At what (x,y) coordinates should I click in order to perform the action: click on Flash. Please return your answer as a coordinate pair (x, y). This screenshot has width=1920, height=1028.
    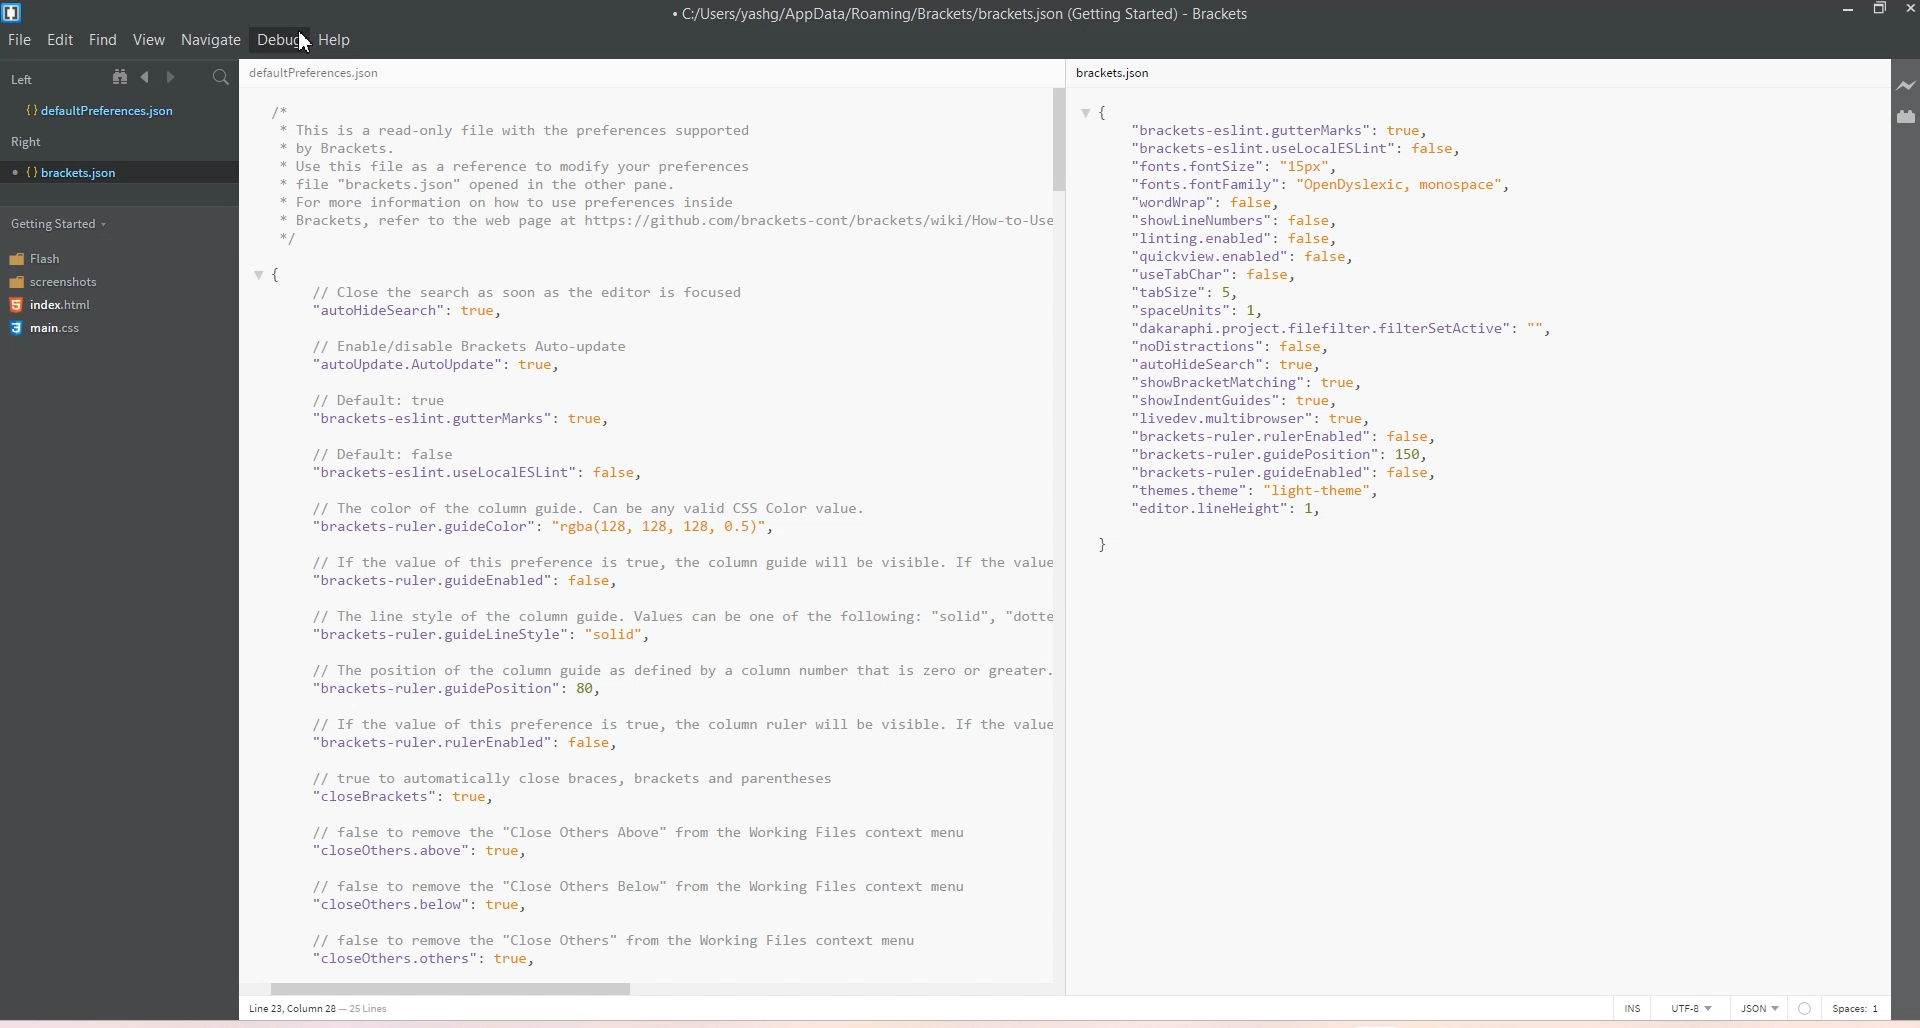
    Looking at the image, I should click on (49, 257).